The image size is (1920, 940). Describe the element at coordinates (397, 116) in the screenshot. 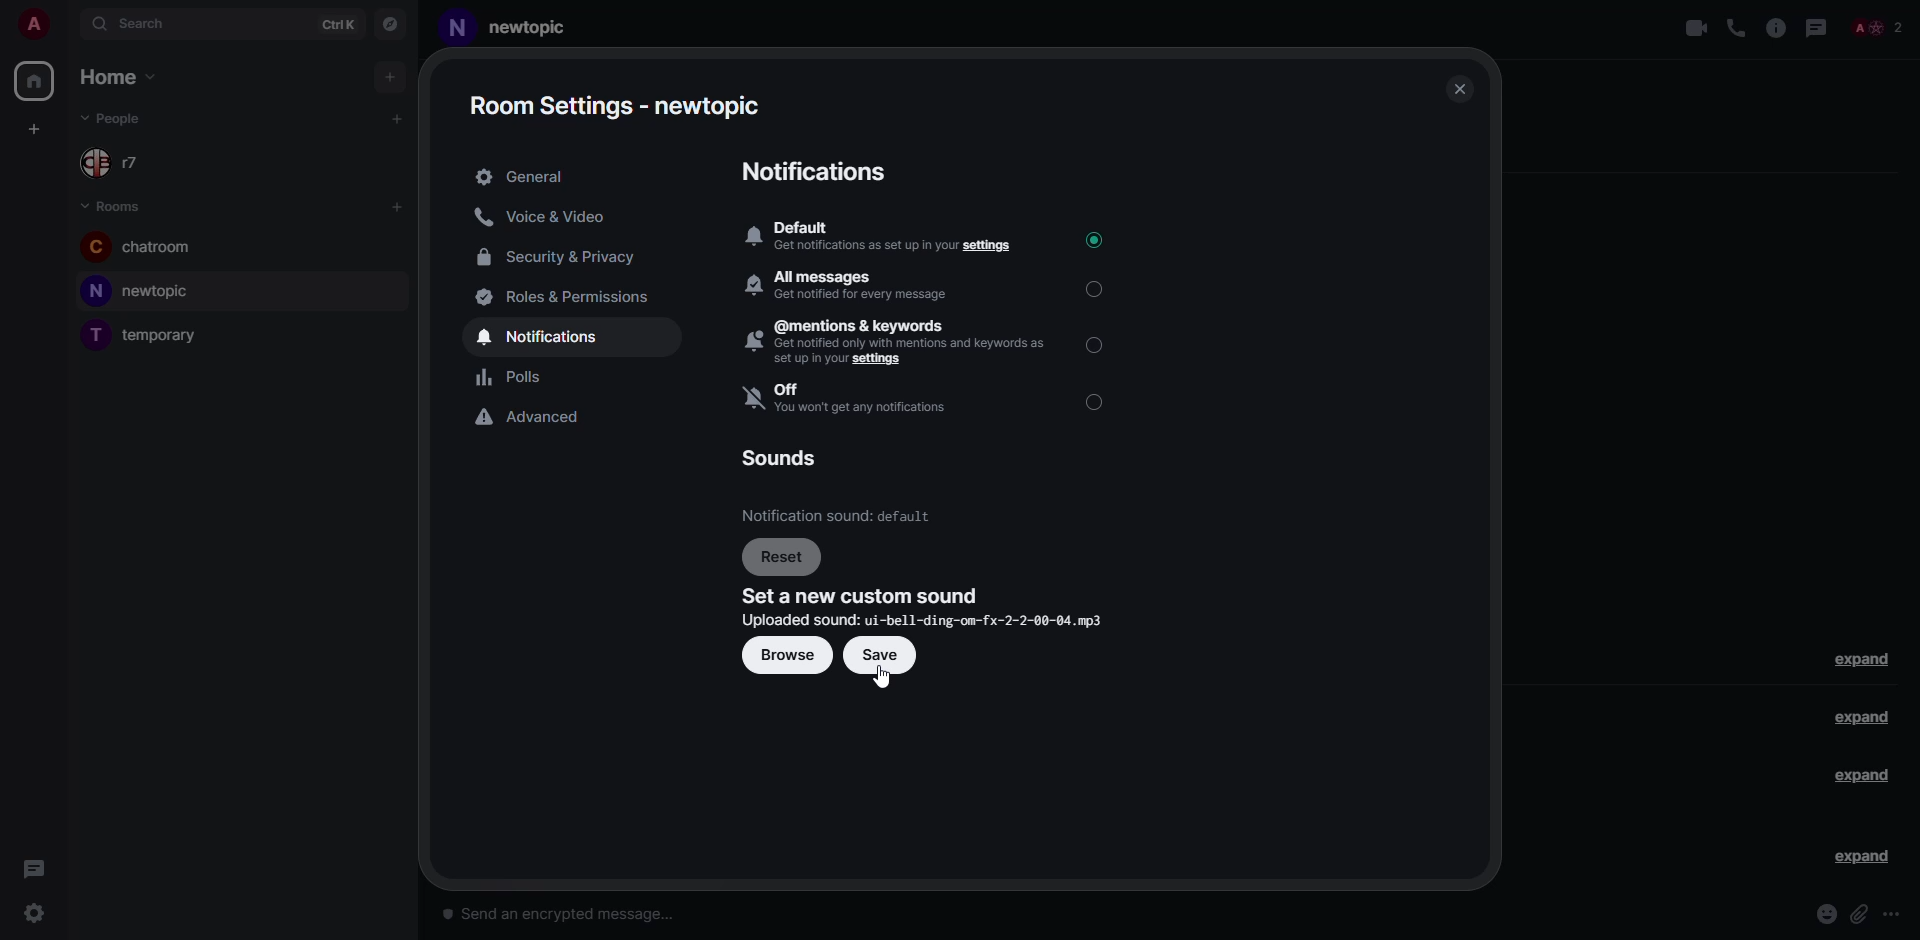

I see `add` at that location.